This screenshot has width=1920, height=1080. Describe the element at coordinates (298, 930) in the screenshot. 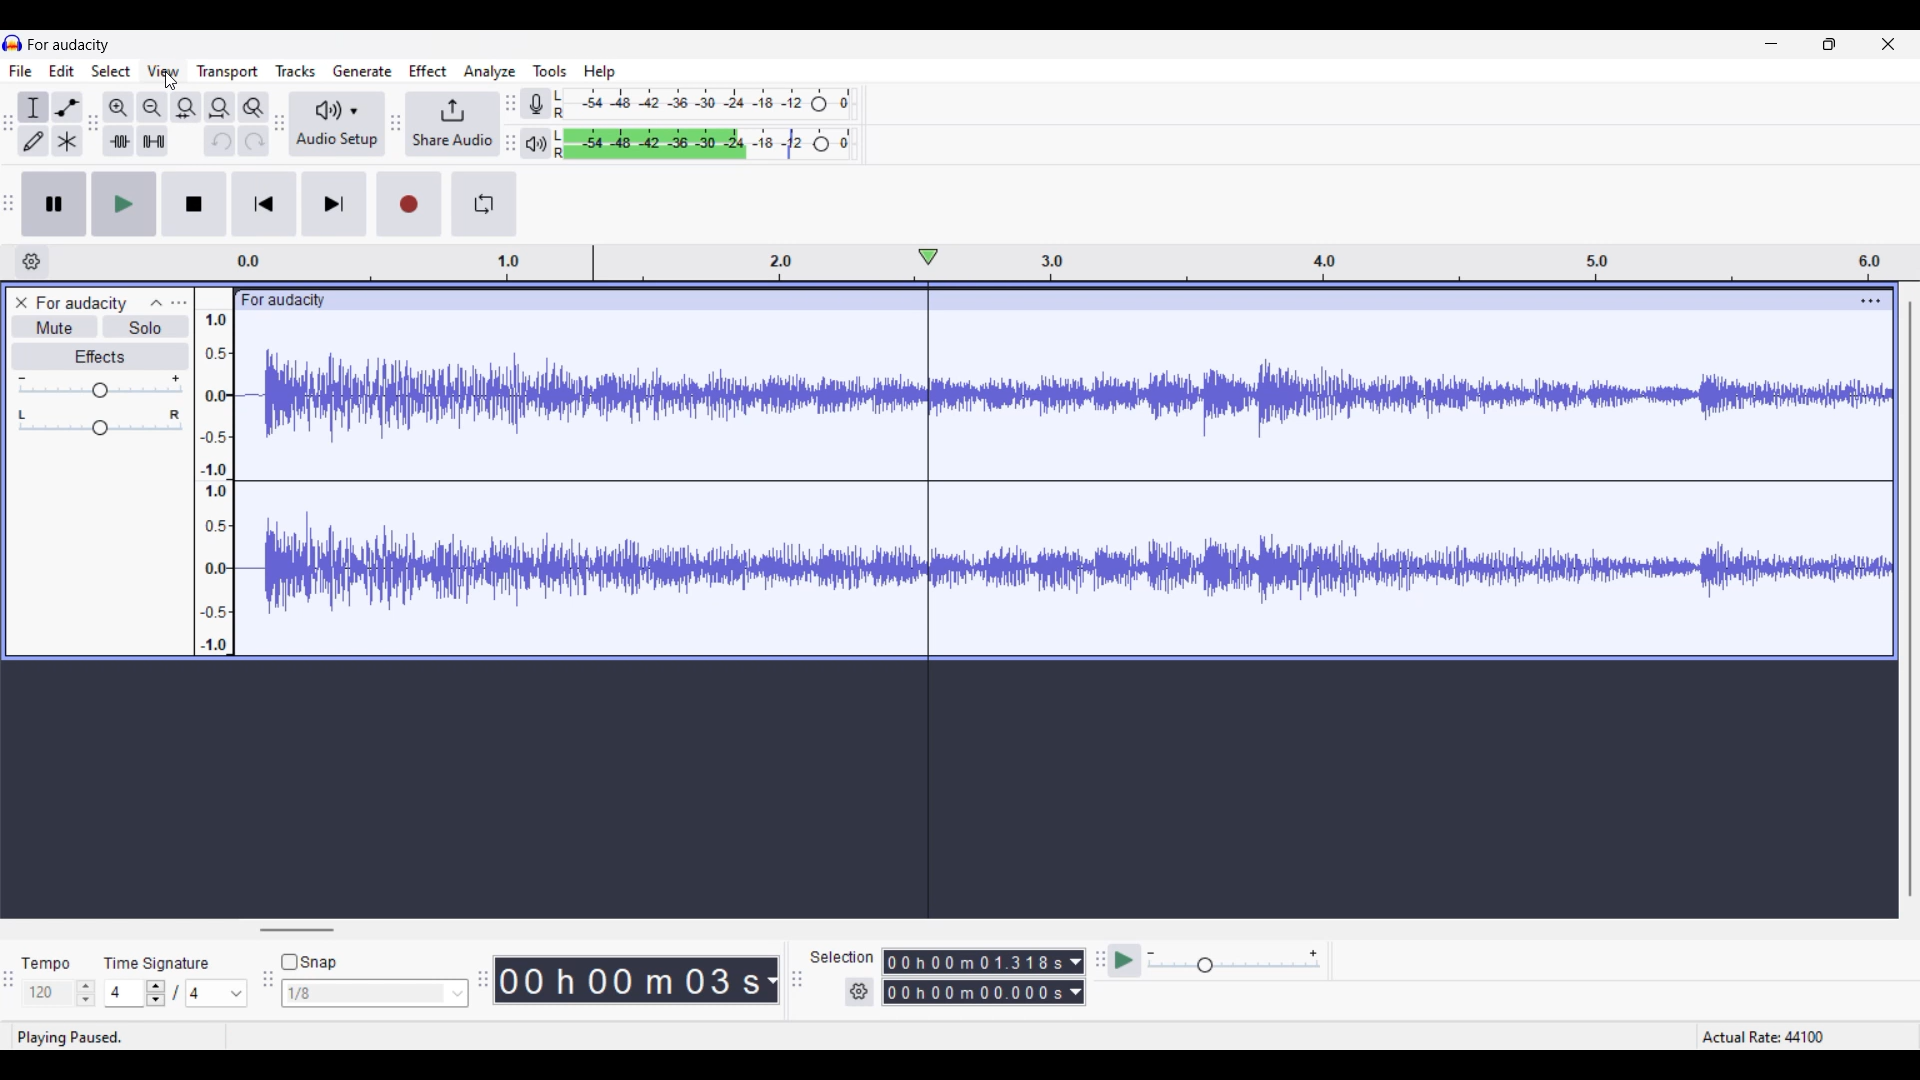

I see `Horizontal slide bar` at that location.